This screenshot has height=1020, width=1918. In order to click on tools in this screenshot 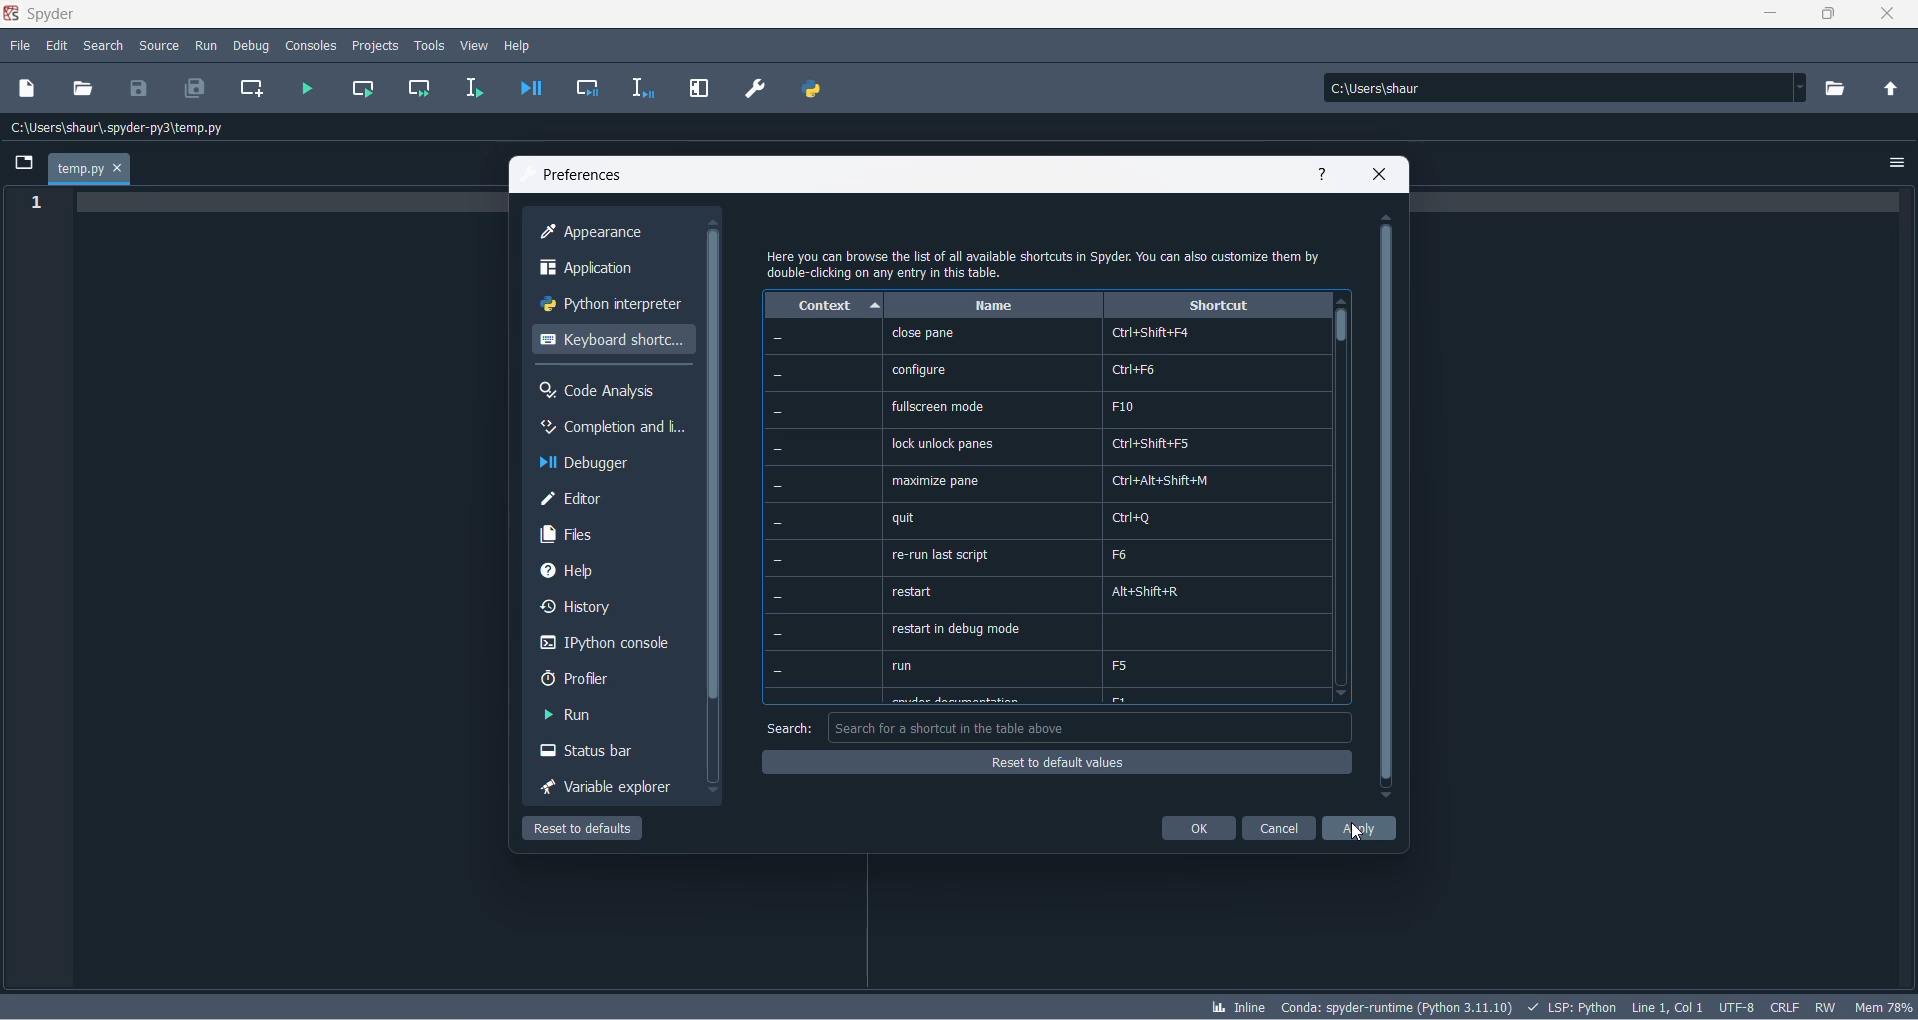, I will do `click(430, 45)`.